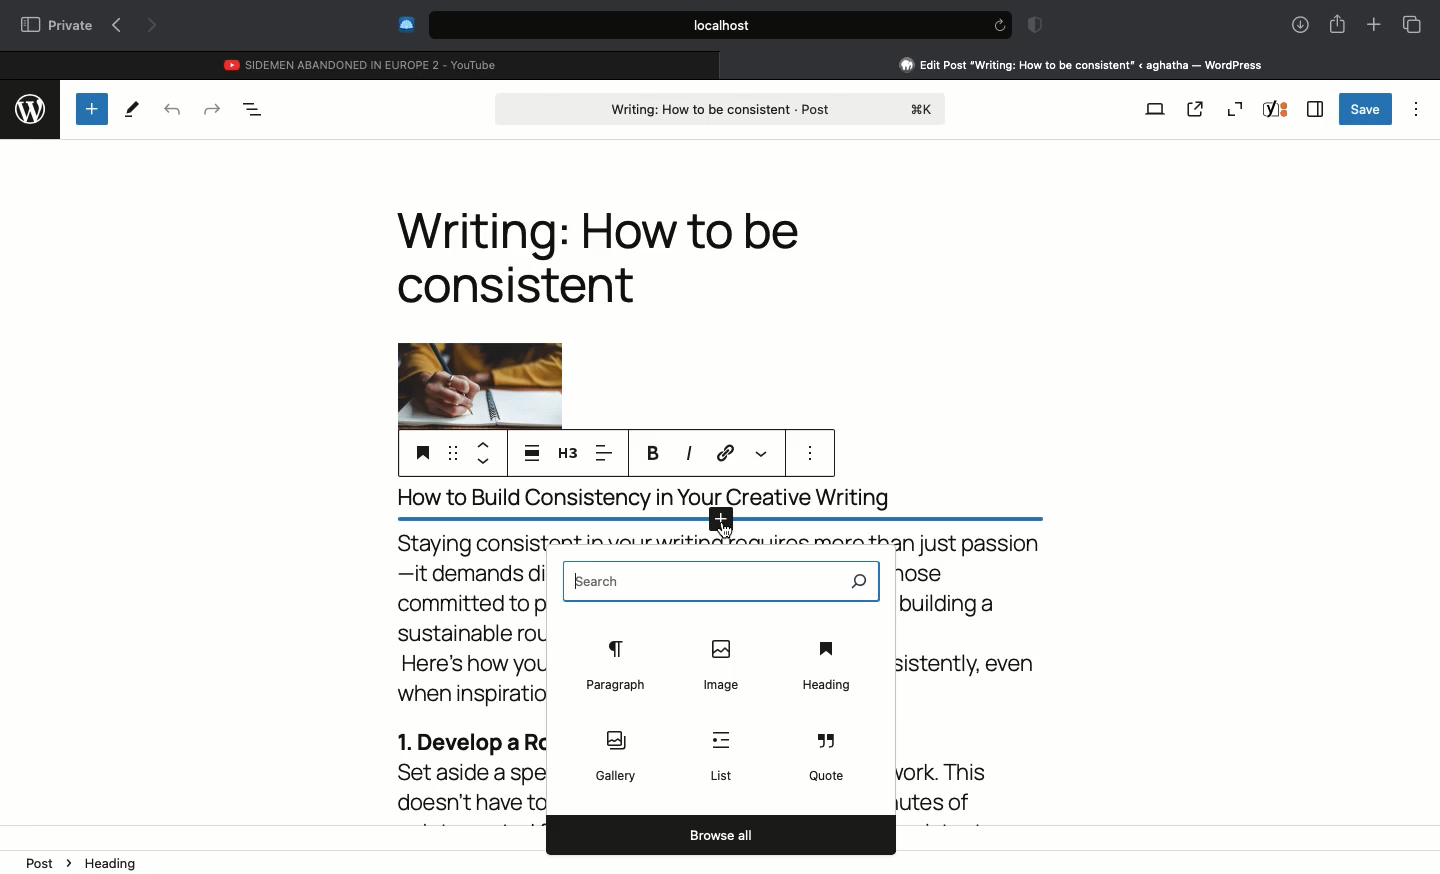 The image size is (1440, 874). I want to click on Gallery, so click(613, 758).